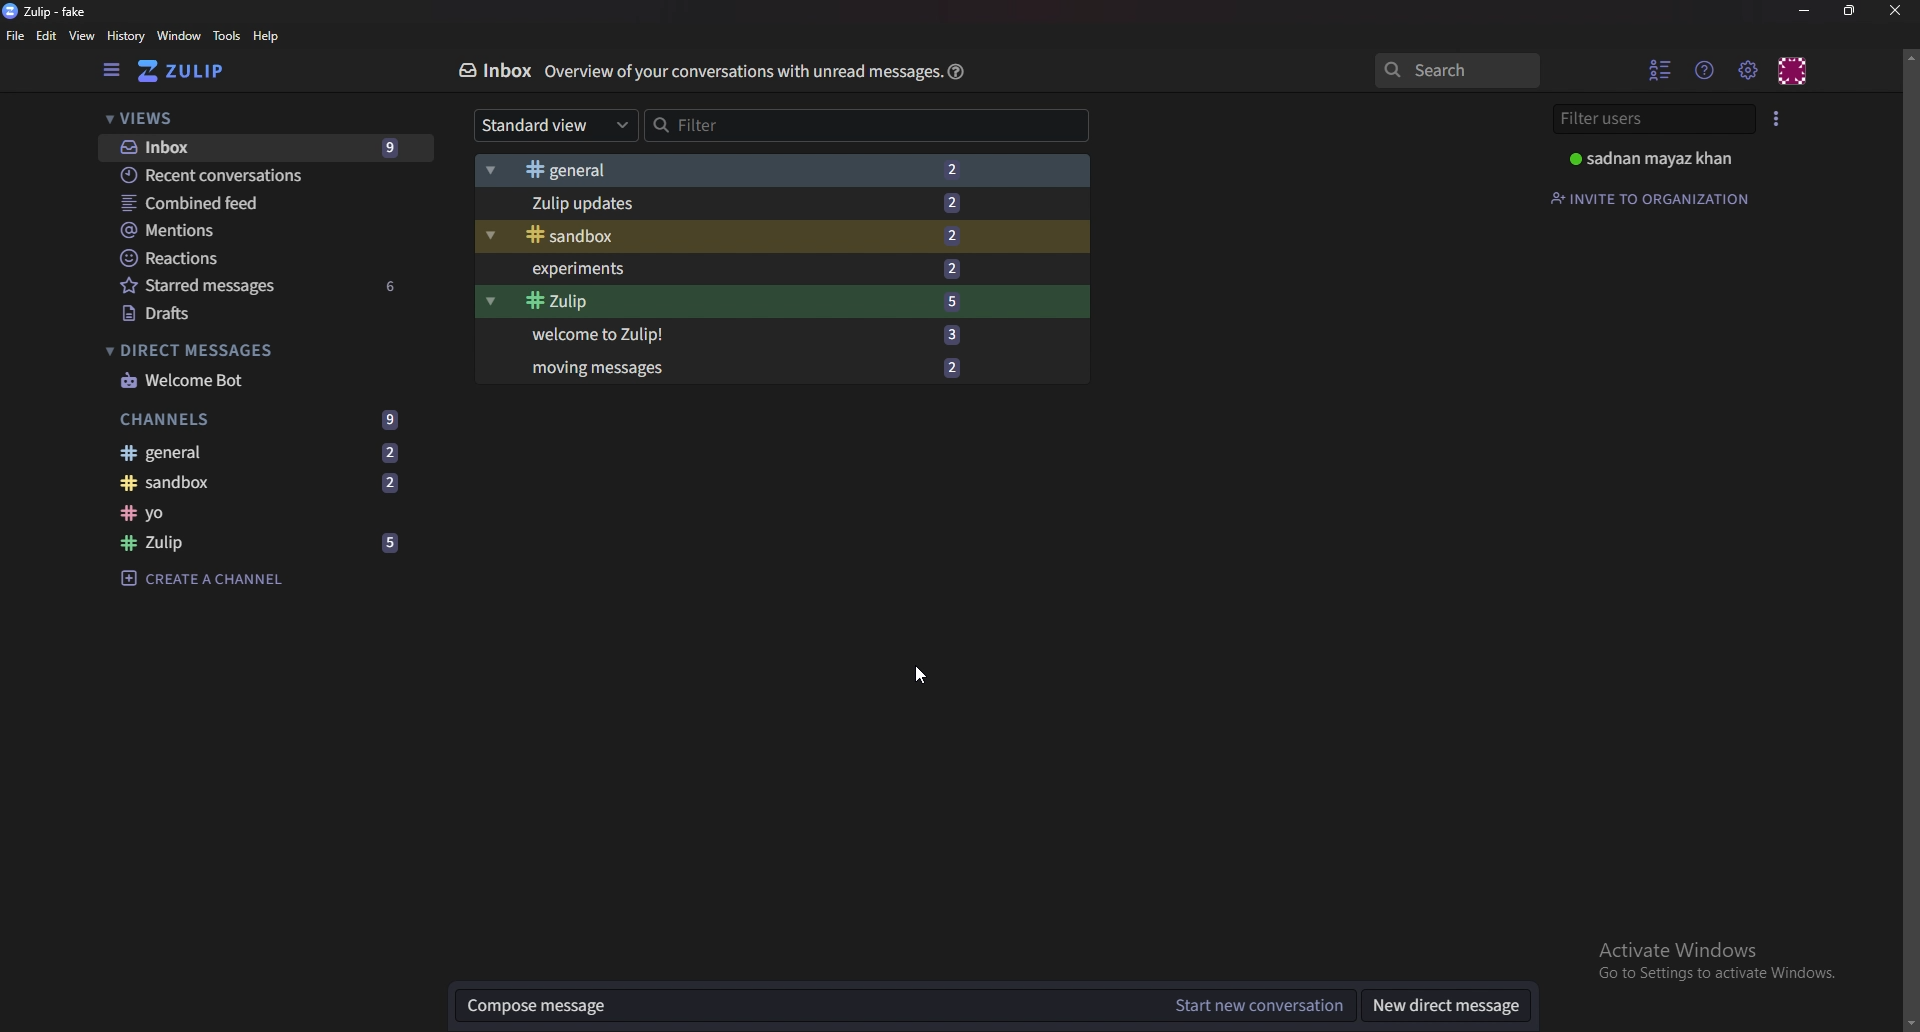 This screenshot has height=1032, width=1920. What do you see at coordinates (1453, 68) in the screenshot?
I see `search` at bounding box center [1453, 68].